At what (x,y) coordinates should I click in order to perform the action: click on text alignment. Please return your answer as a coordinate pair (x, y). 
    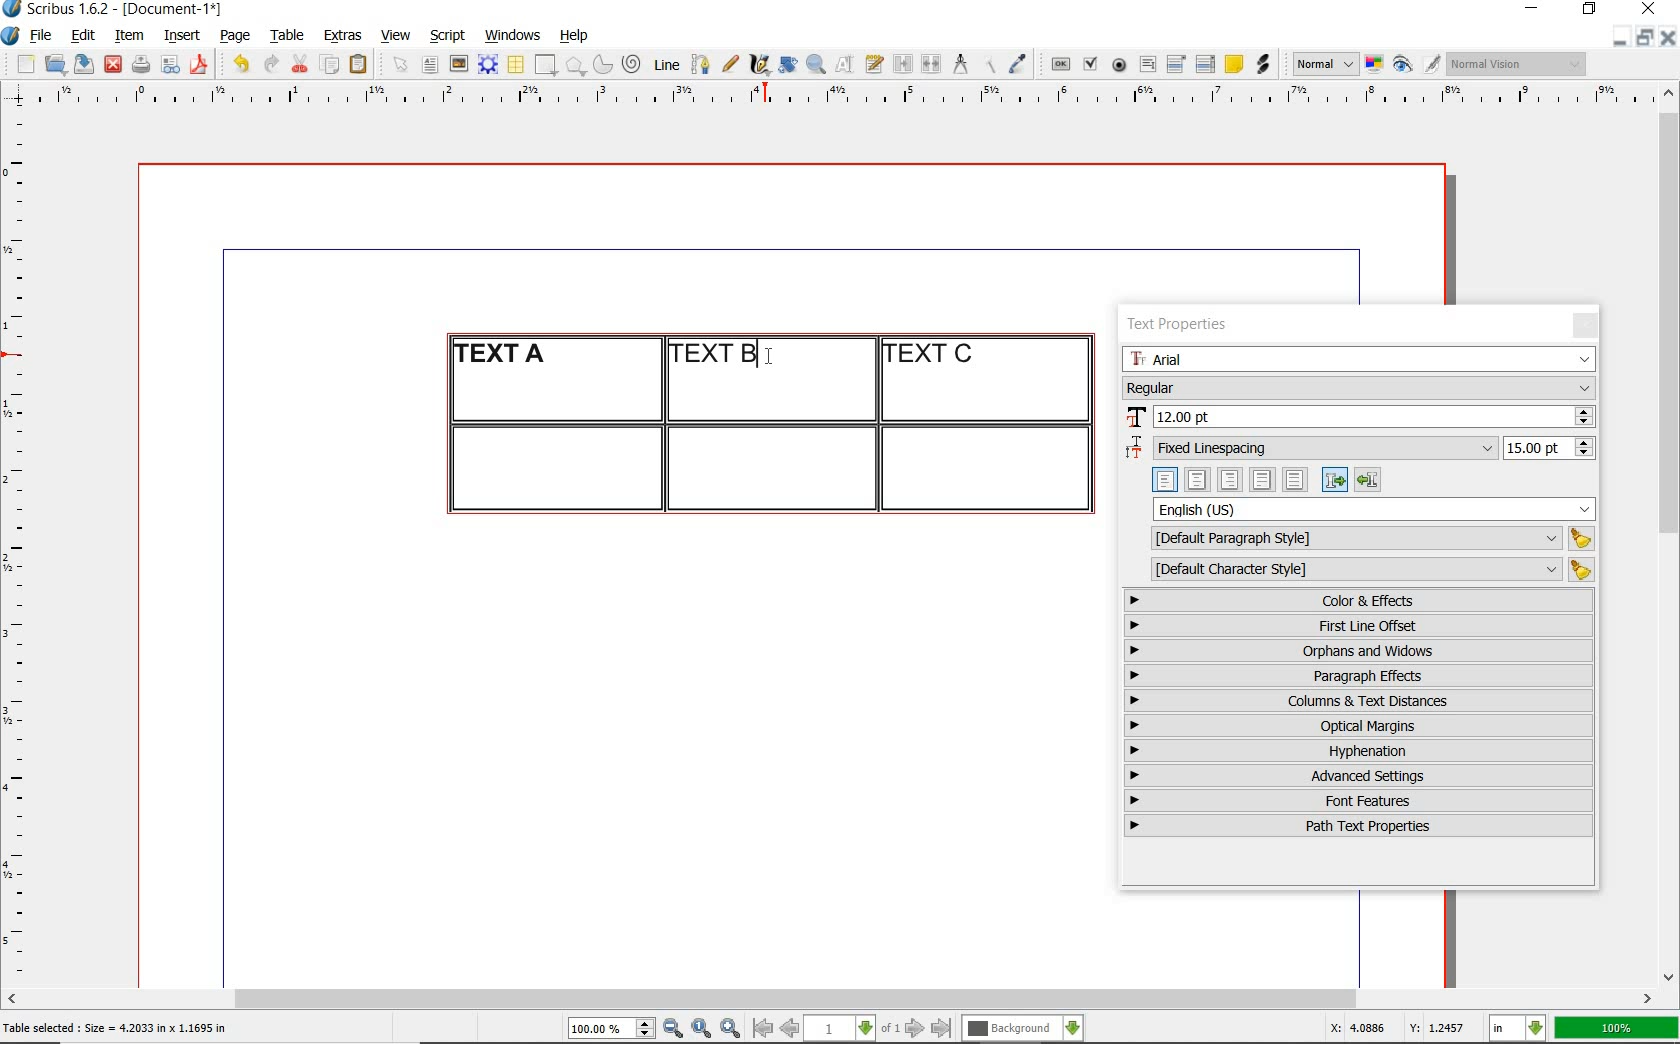
    Looking at the image, I should click on (1266, 479).